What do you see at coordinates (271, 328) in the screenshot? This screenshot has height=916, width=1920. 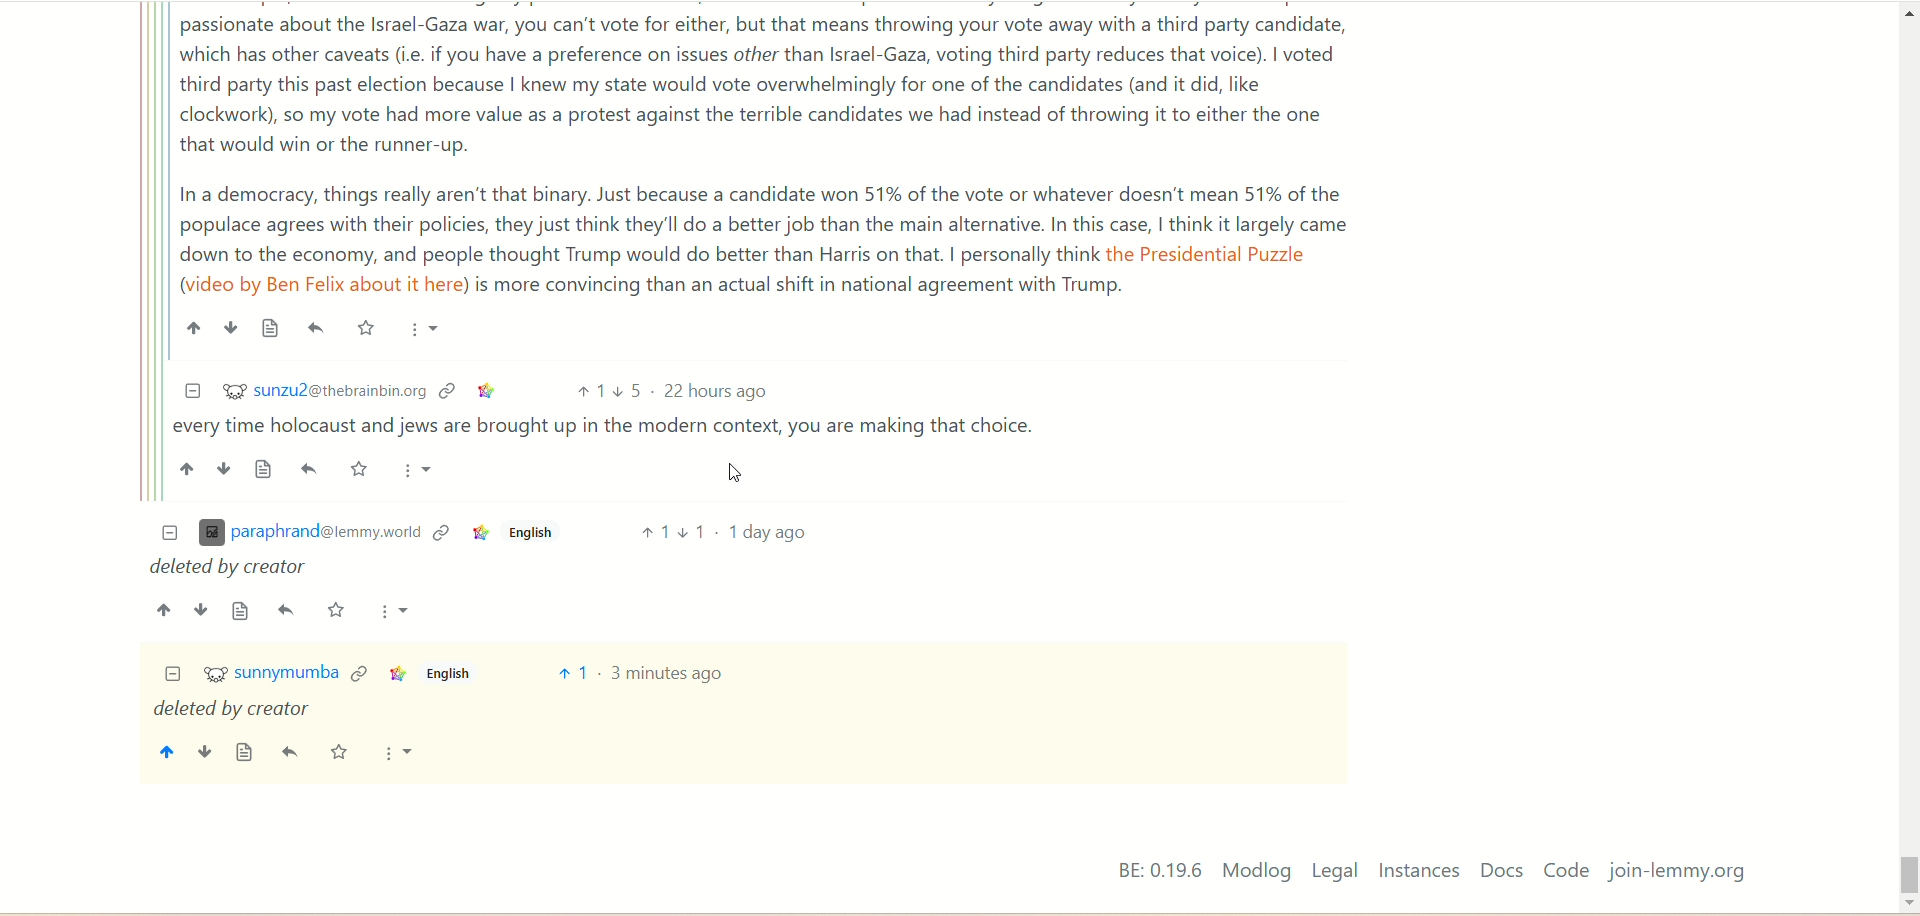 I see `Source` at bounding box center [271, 328].